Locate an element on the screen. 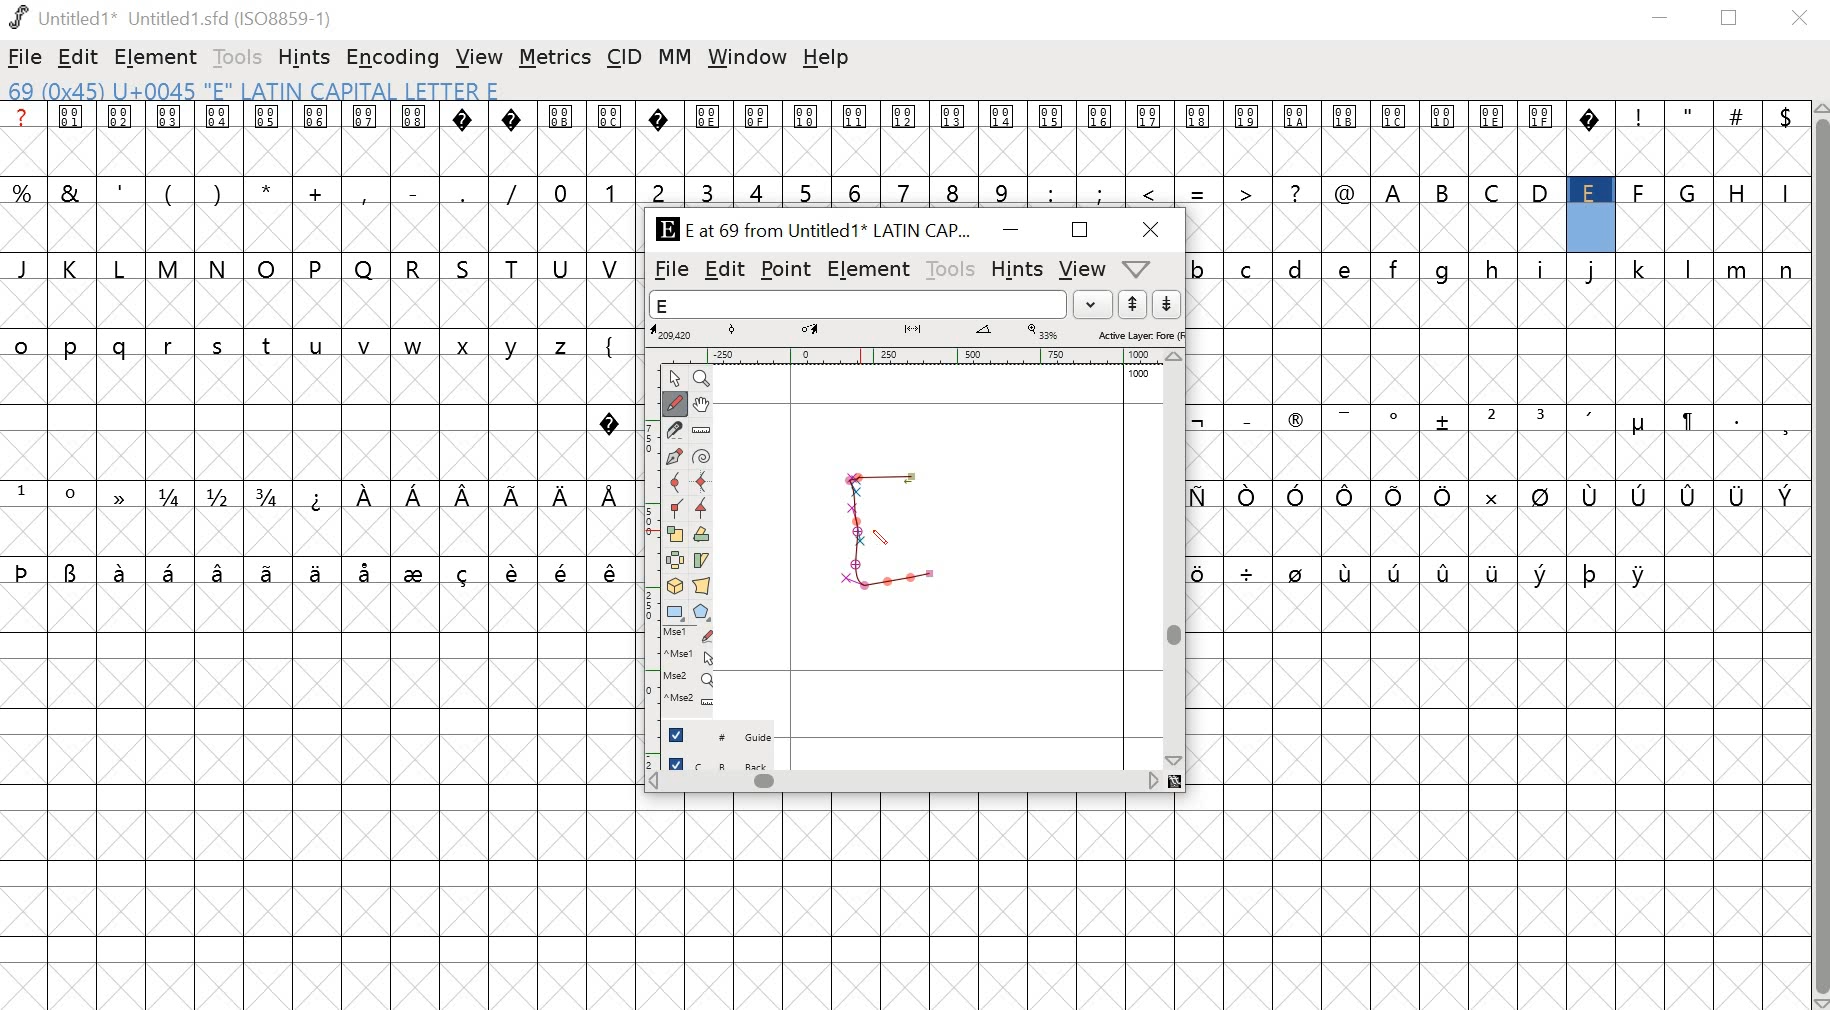 The height and width of the screenshot is (1010, 1830). element is located at coordinates (868, 269).